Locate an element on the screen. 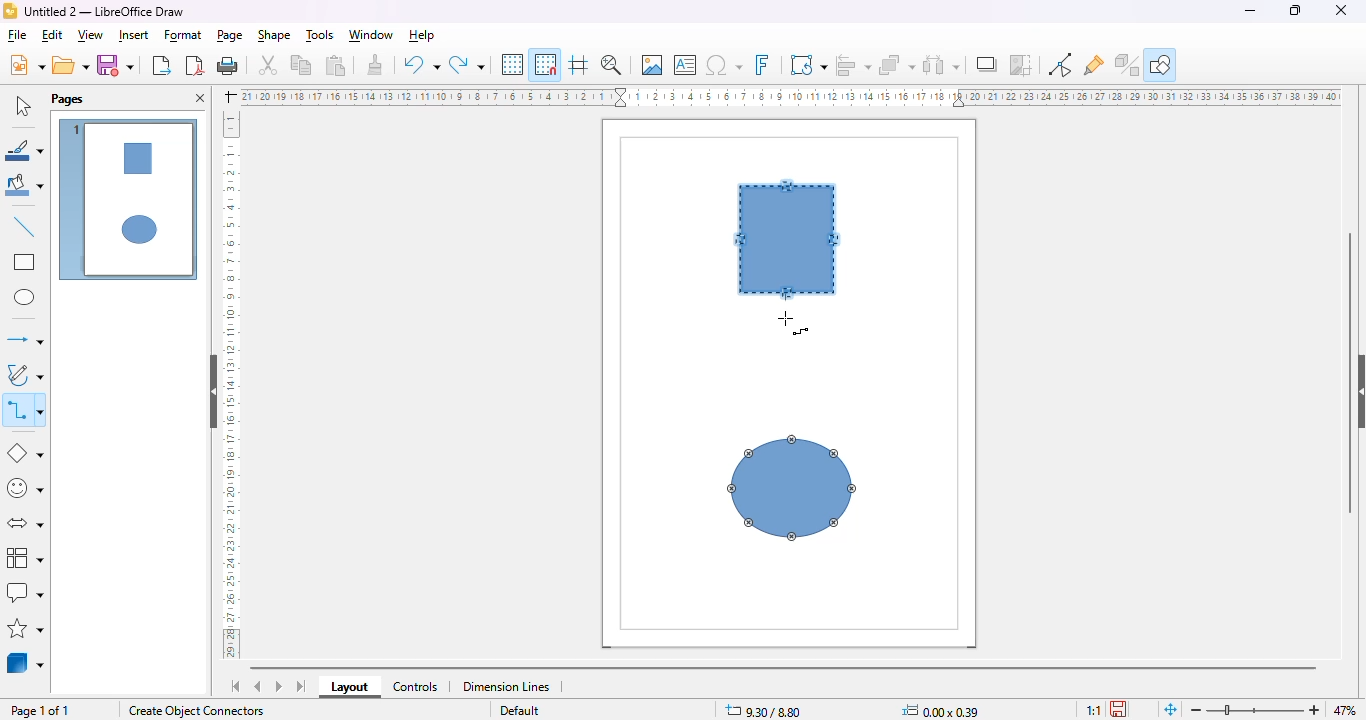 The image size is (1366, 720). controls is located at coordinates (416, 687).